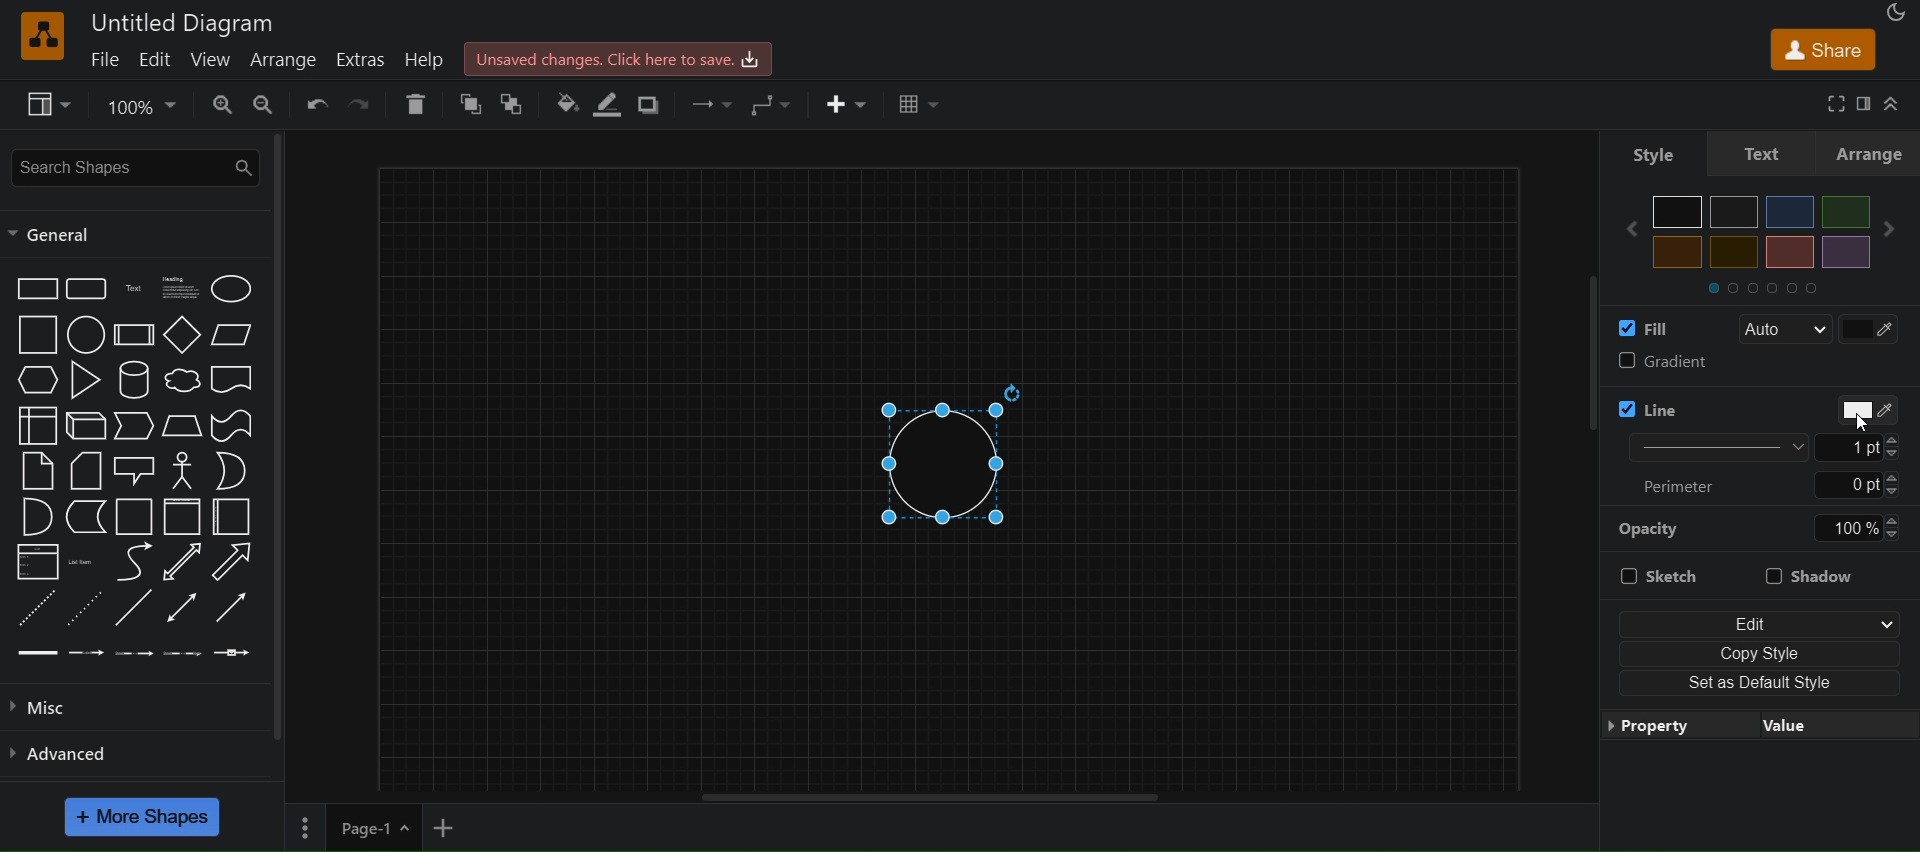  I want to click on vertical container, so click(181, 519).